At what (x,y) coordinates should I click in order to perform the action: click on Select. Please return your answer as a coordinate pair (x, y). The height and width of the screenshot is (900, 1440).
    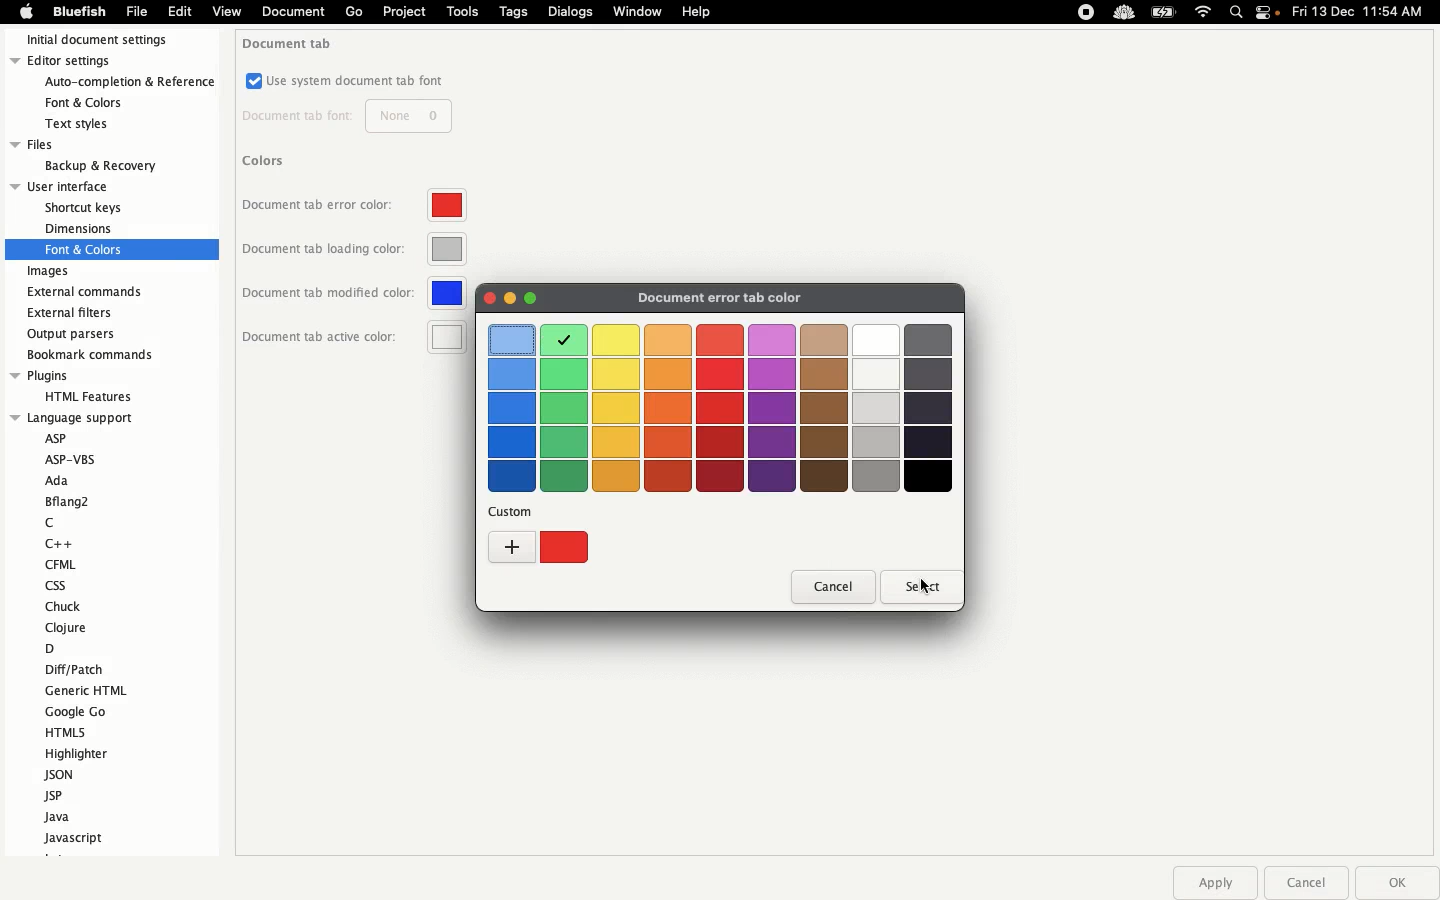
    Looking at the image, I should click on (914, 585).